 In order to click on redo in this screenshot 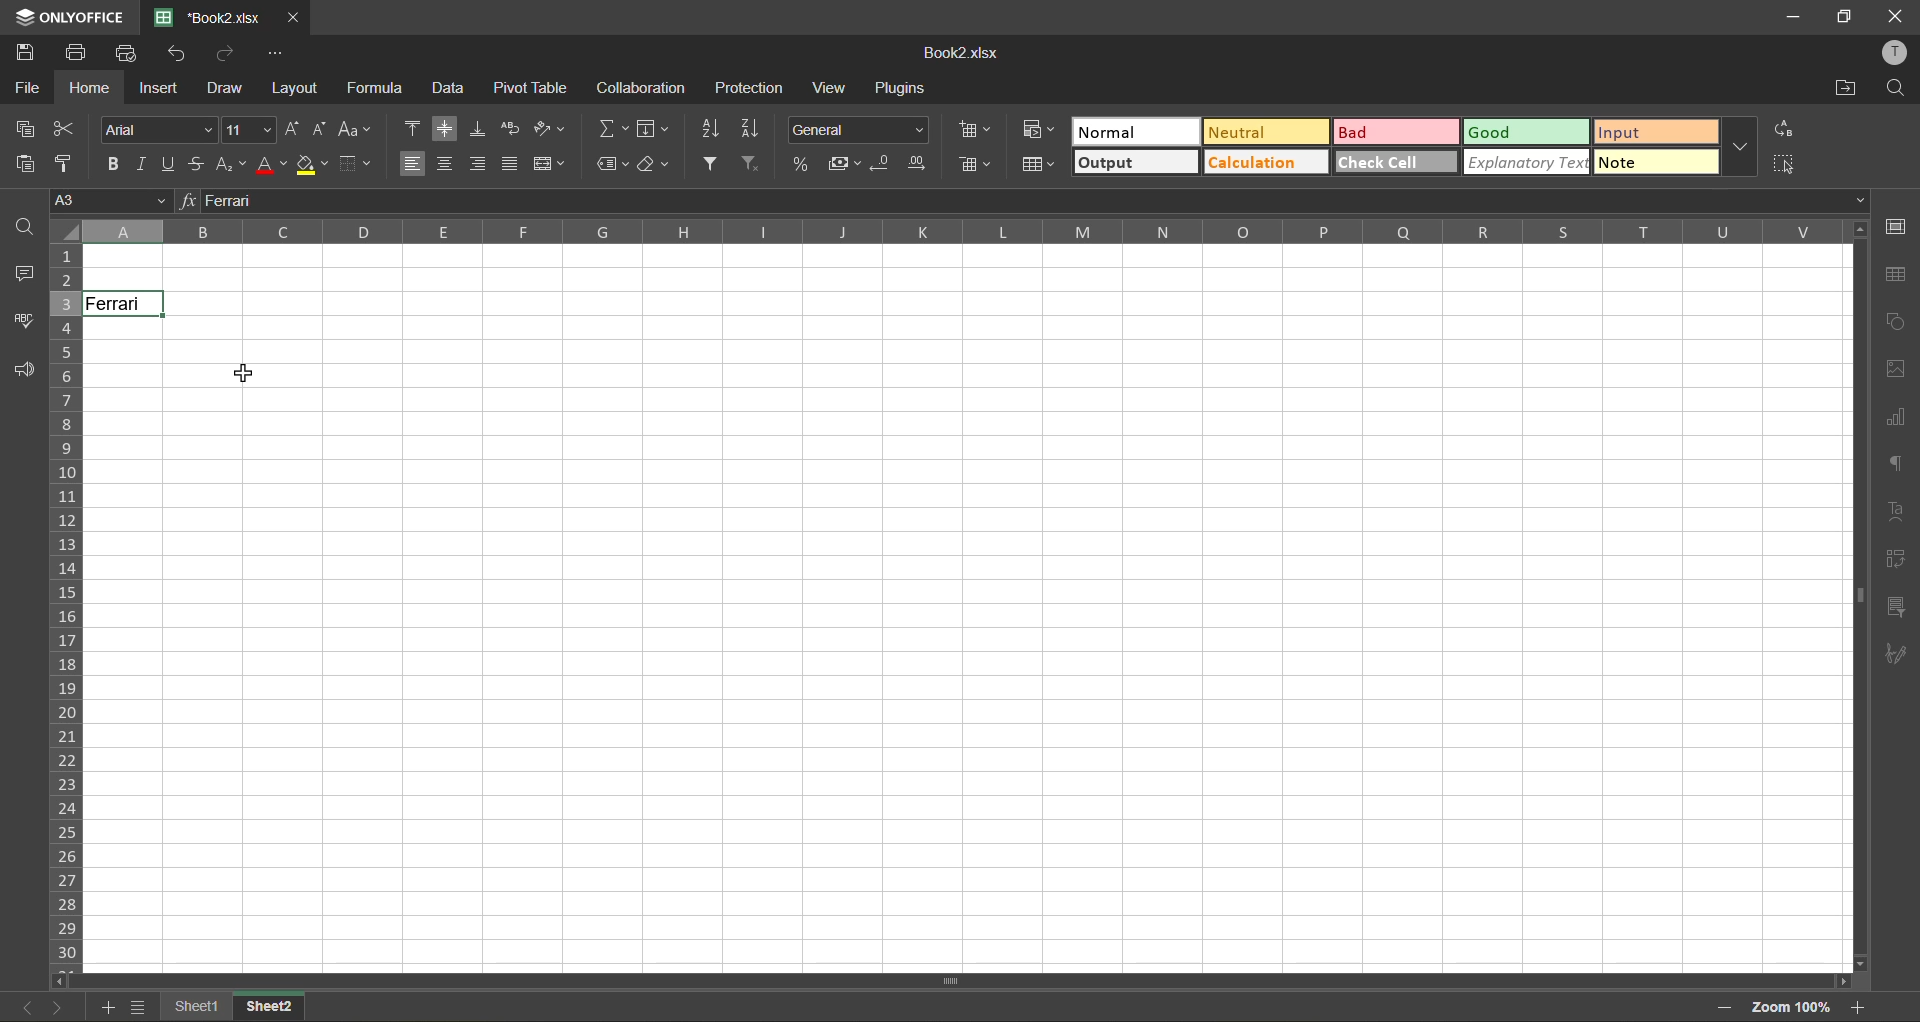, I will do `click(227, 55)`.